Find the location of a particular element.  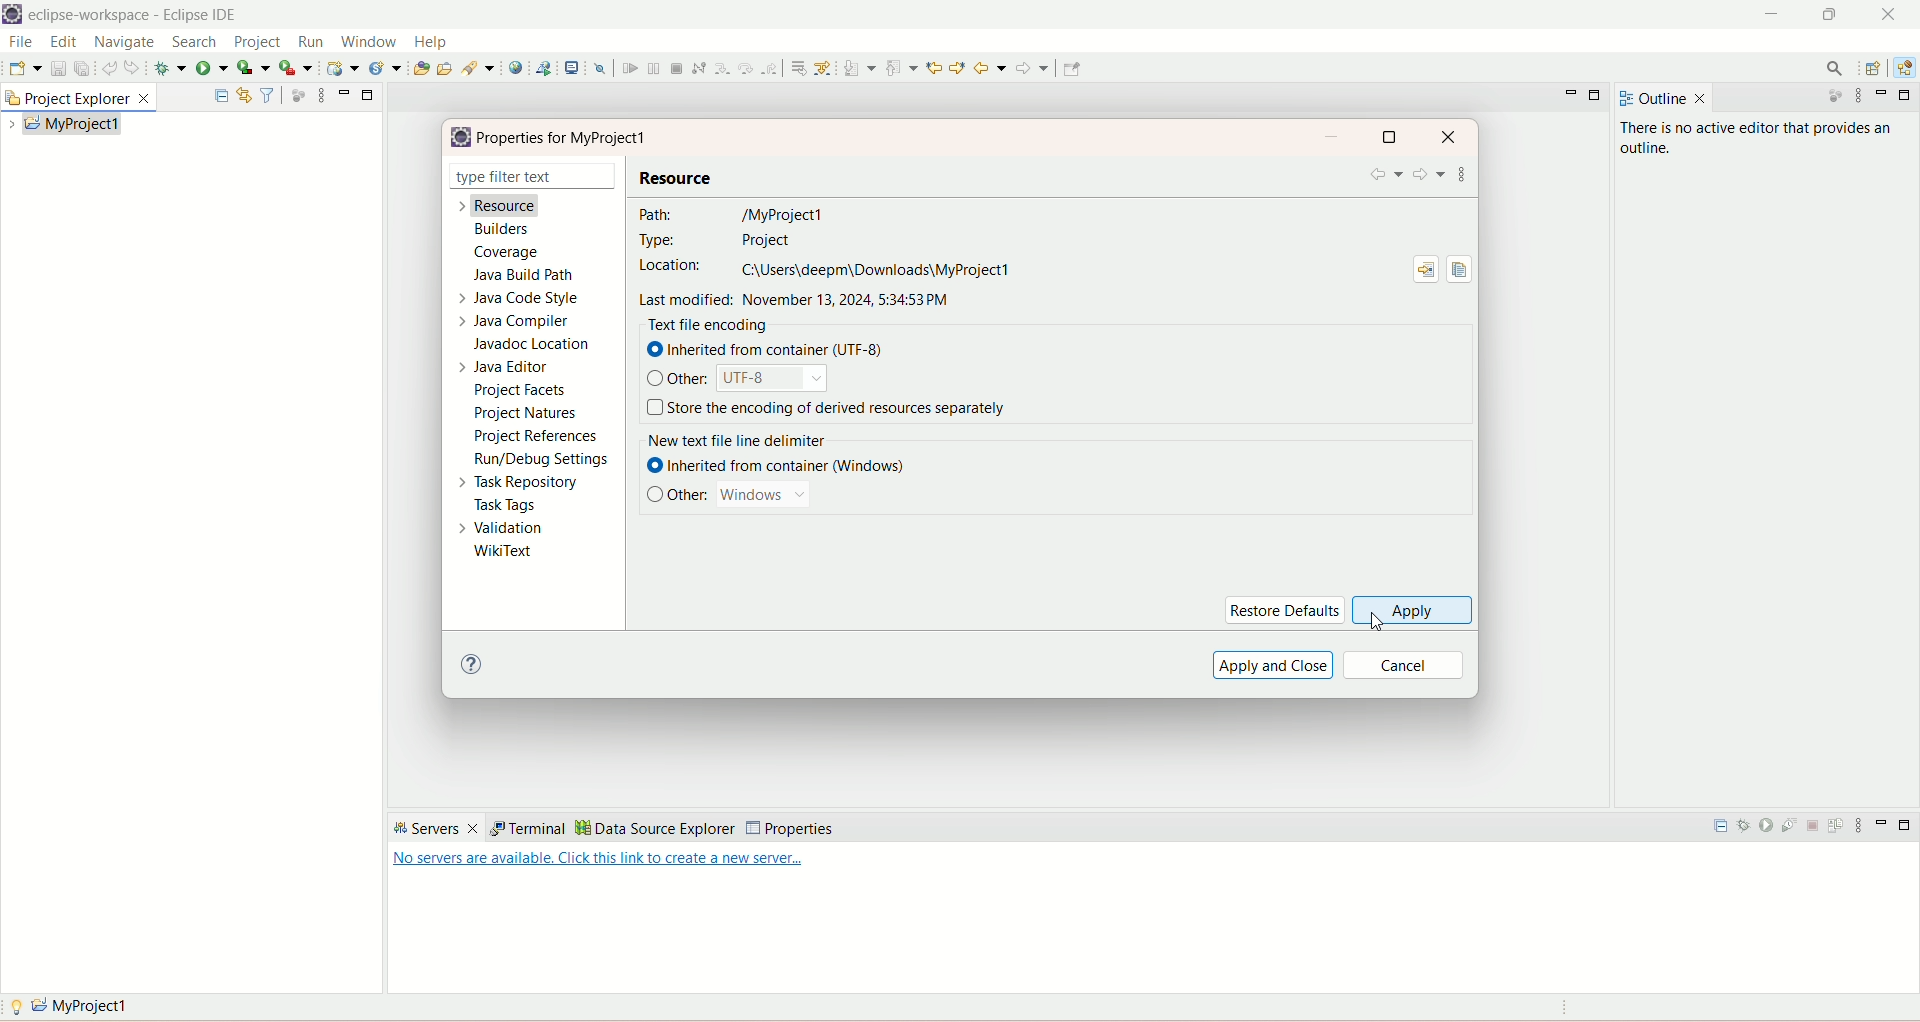

run is located at coordinates (215, 68).